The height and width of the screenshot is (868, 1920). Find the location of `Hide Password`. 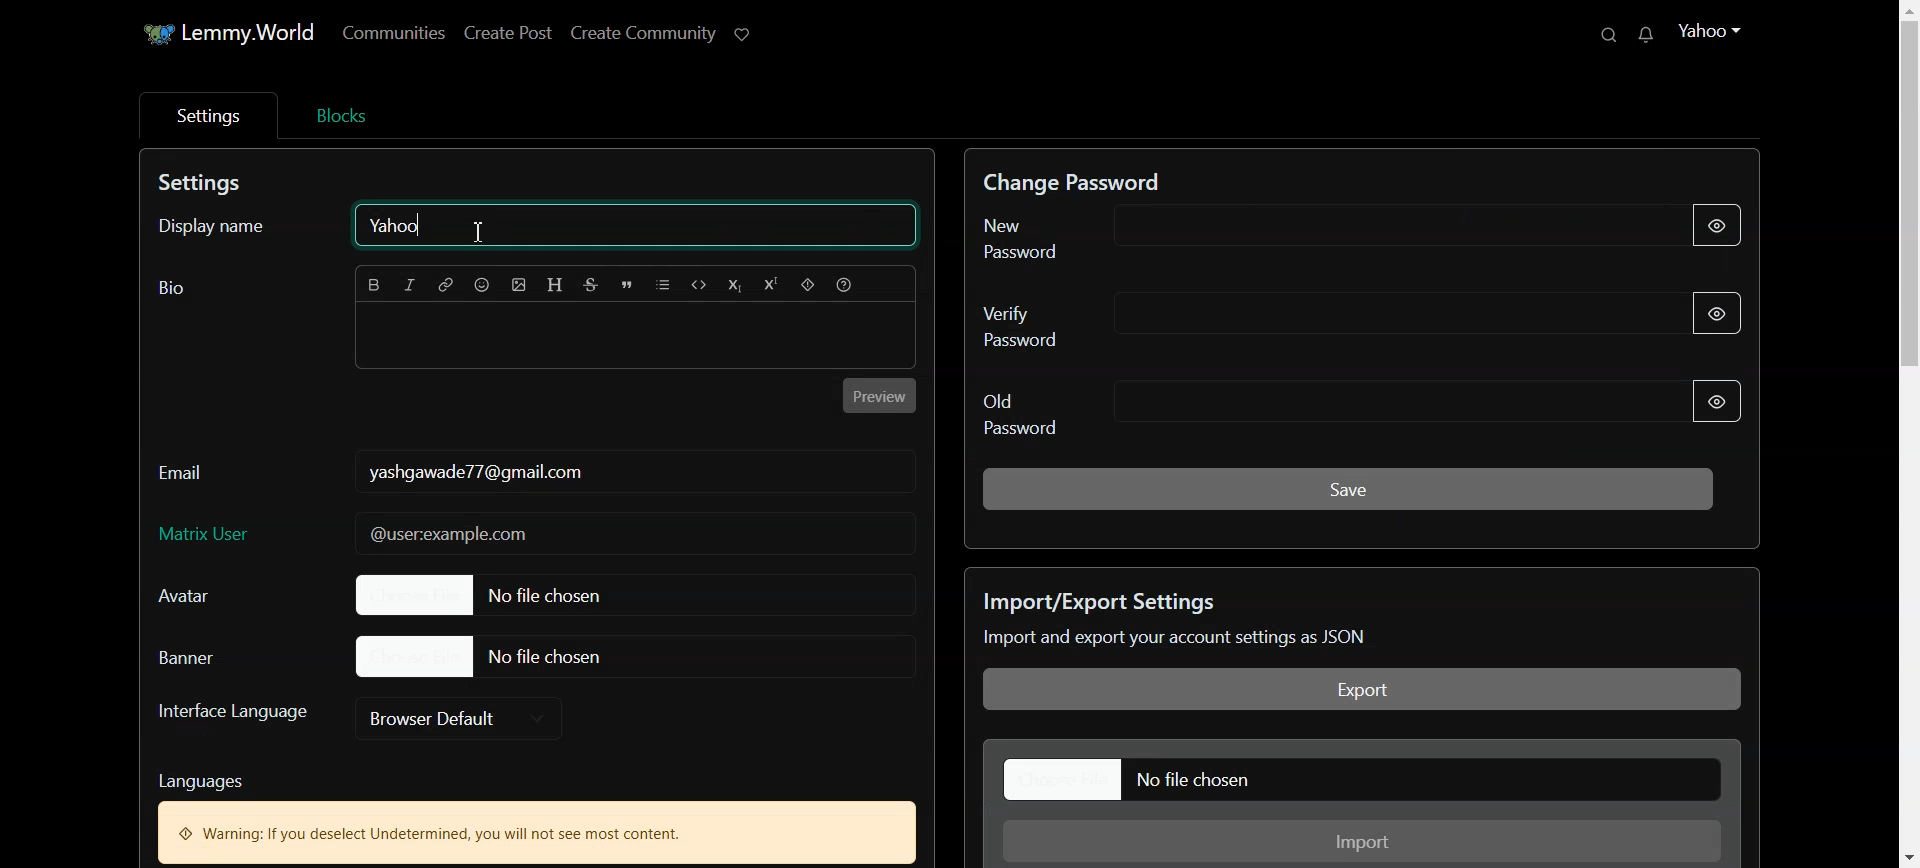

Hide Password is located at coordinates (1720, 227).